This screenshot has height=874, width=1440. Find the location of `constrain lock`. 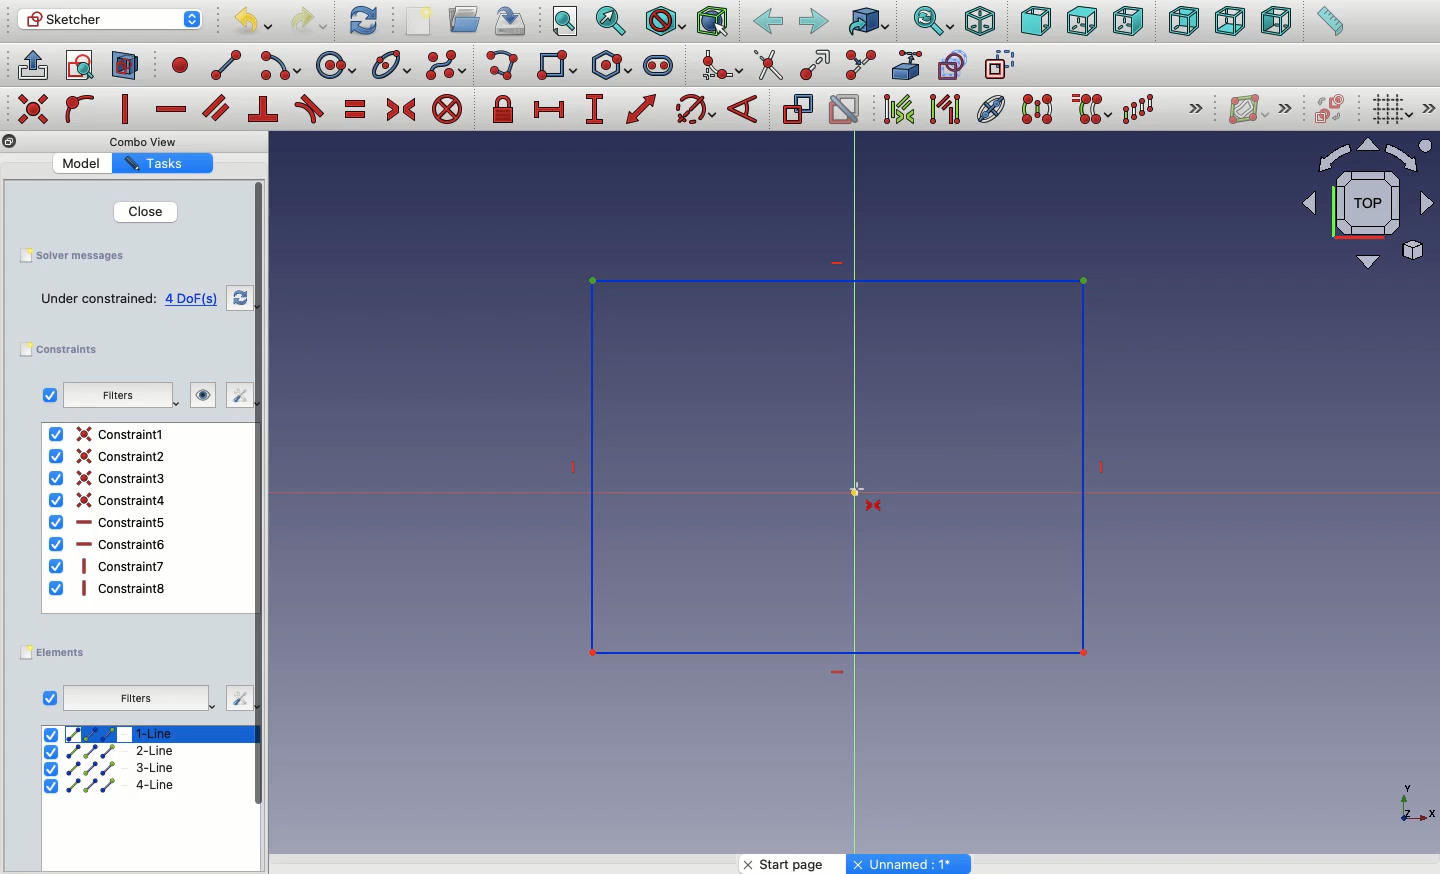

constrain lock is located at coordinates (506, 111).